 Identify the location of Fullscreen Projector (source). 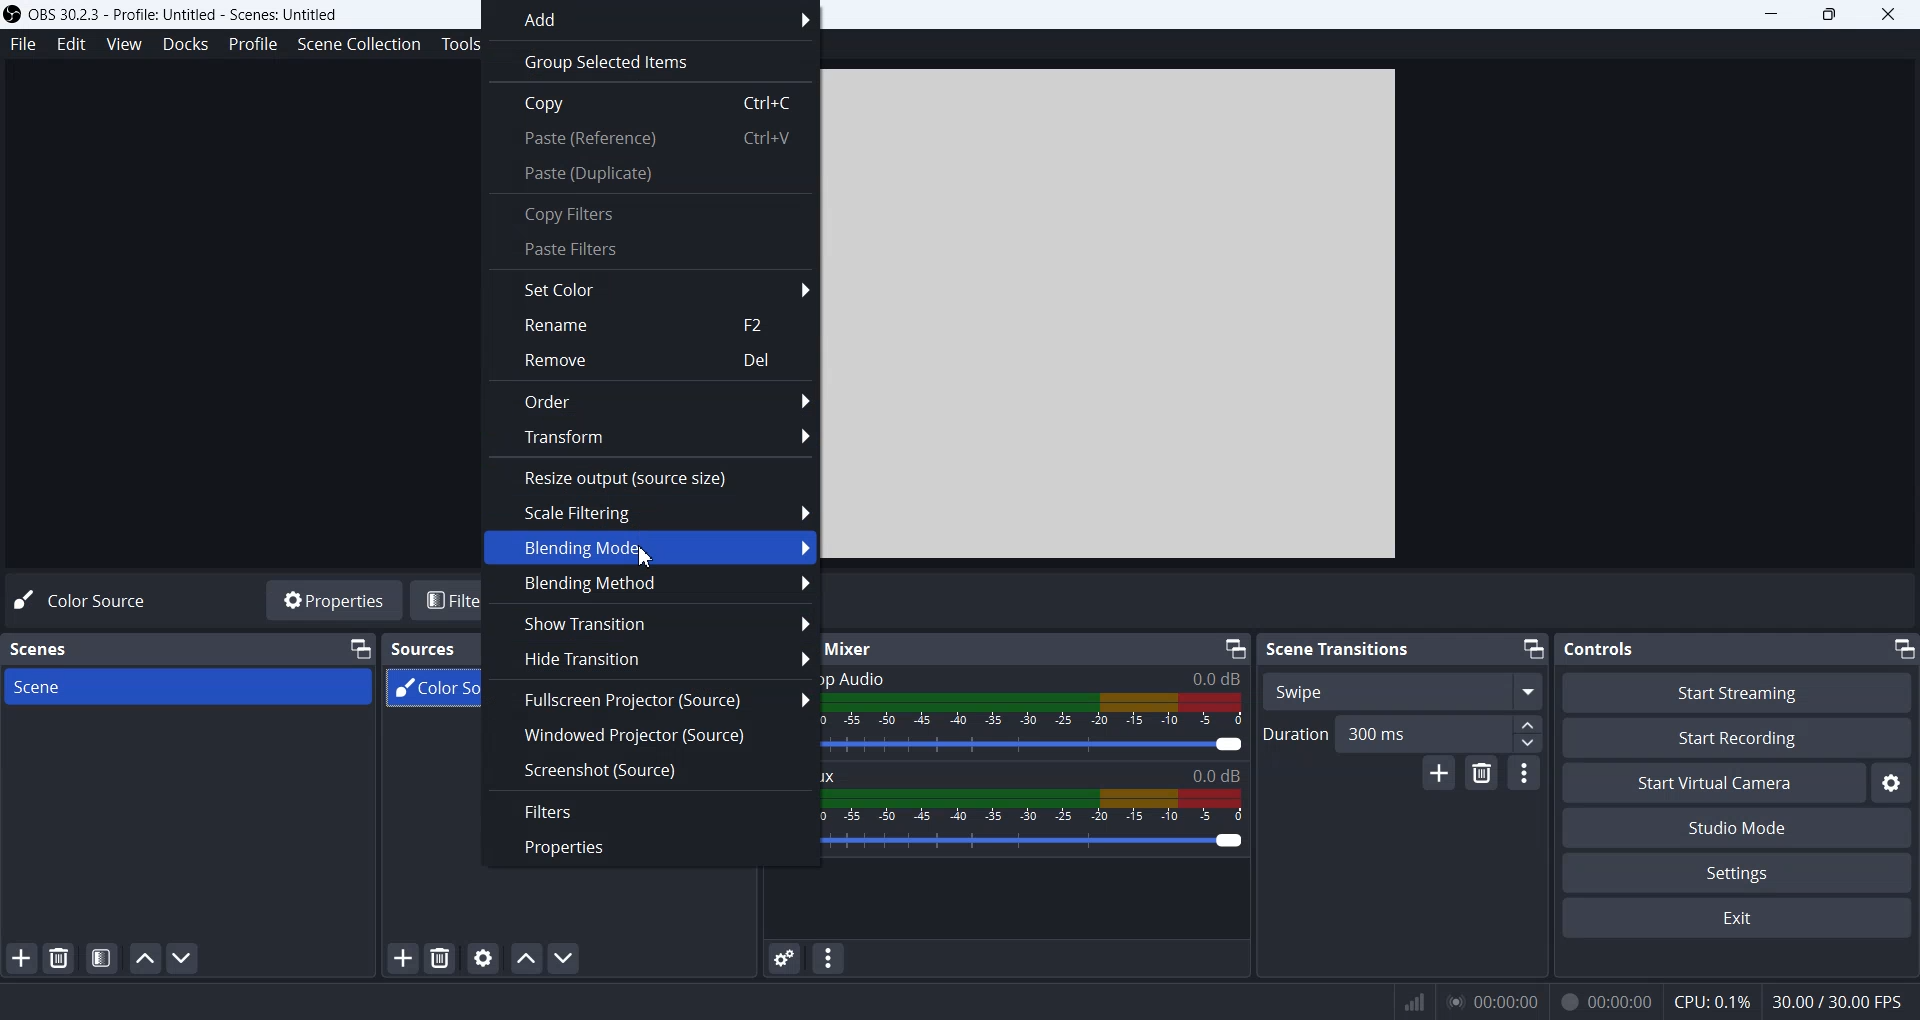
(652, 698).